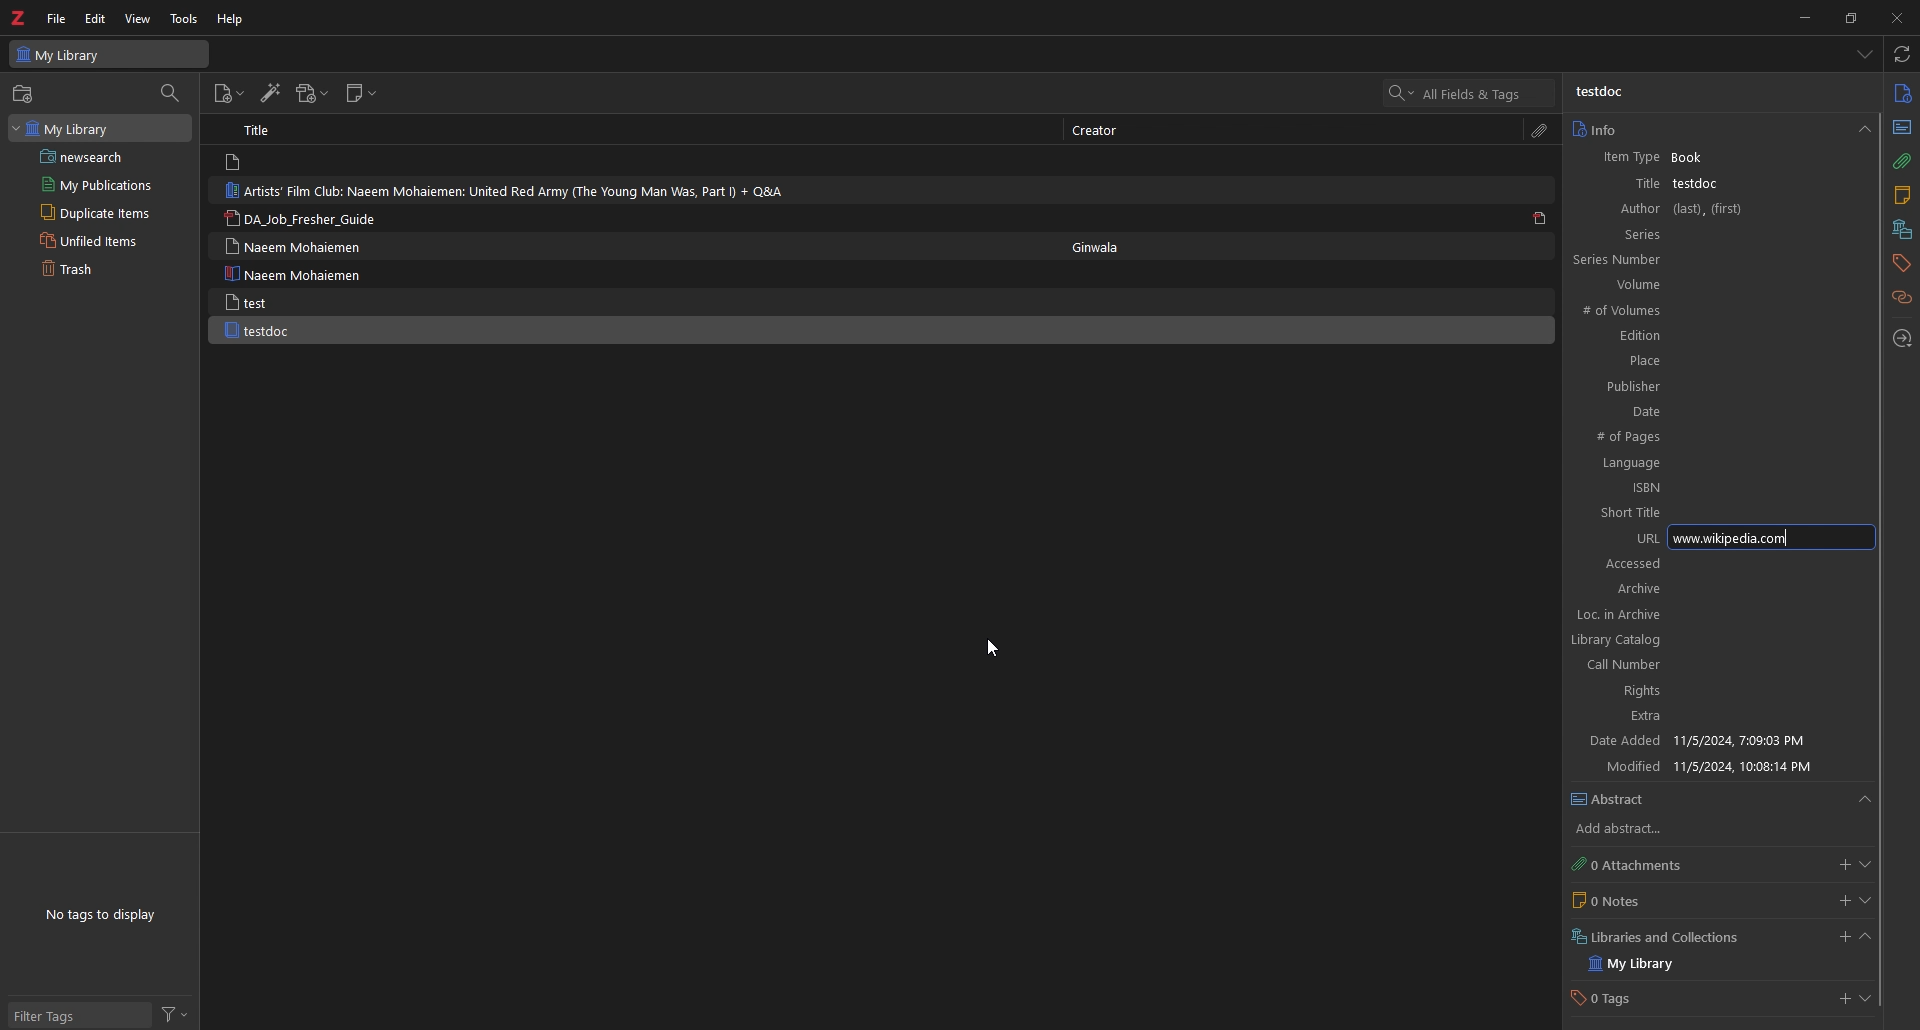  What do you see at coordinates (97, 18) in the screenshot?
I see `edit` at bounding box center [97, 18].